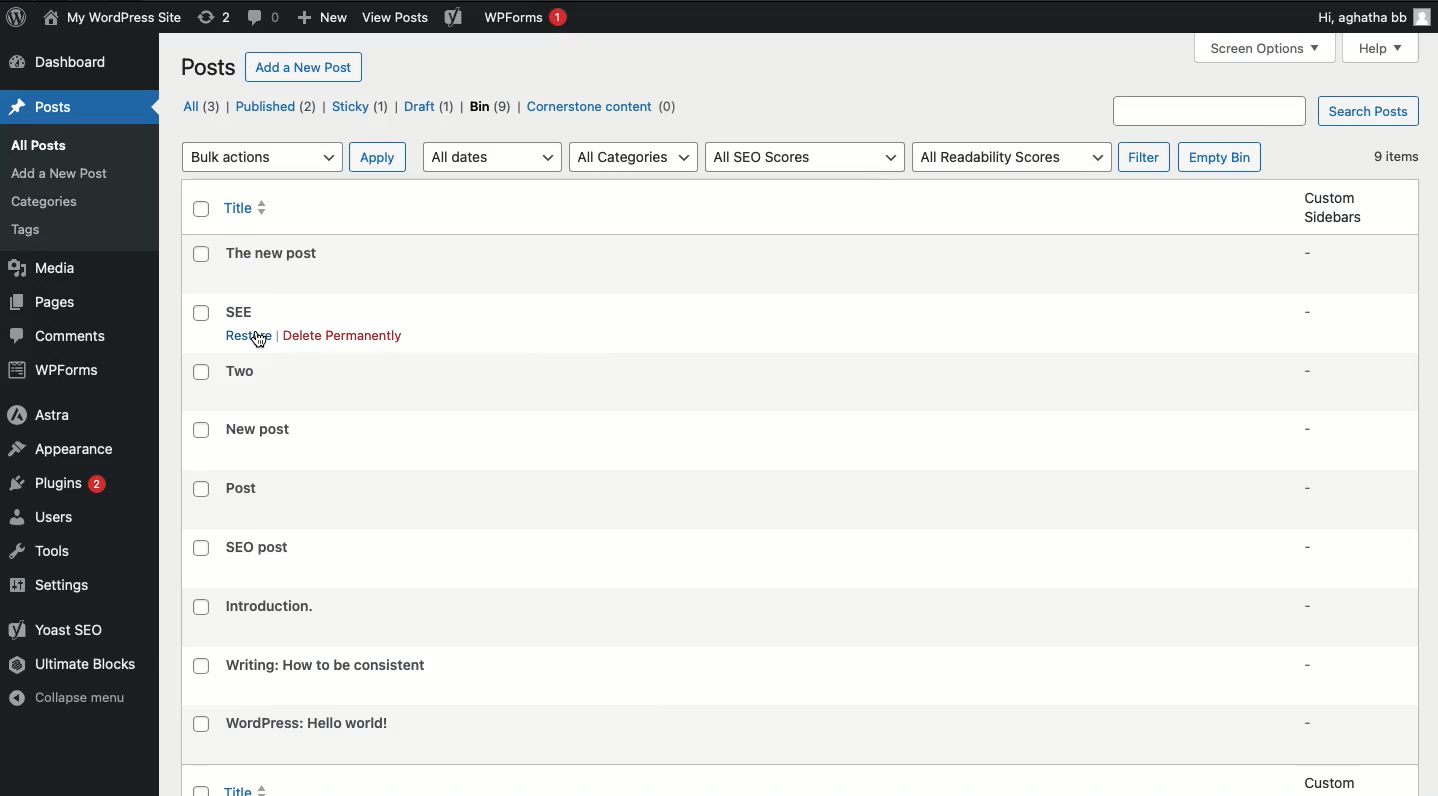 The width and height of the screenshot is (1438, 796). What do you see at coordinates (604, 106) in the screenshot?
I see `Cornerstone content` at bounding box center [604, 106].